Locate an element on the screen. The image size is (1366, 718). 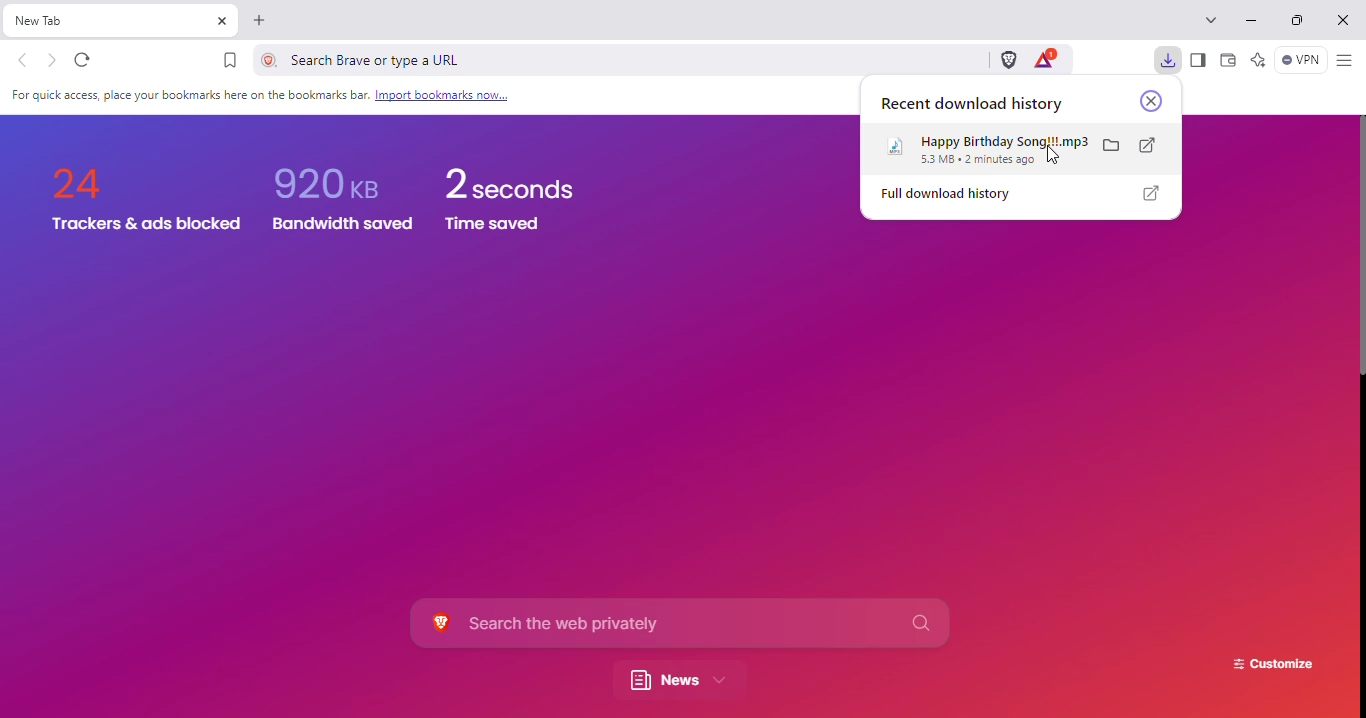
wallet is located at coordinates (1229, 59).